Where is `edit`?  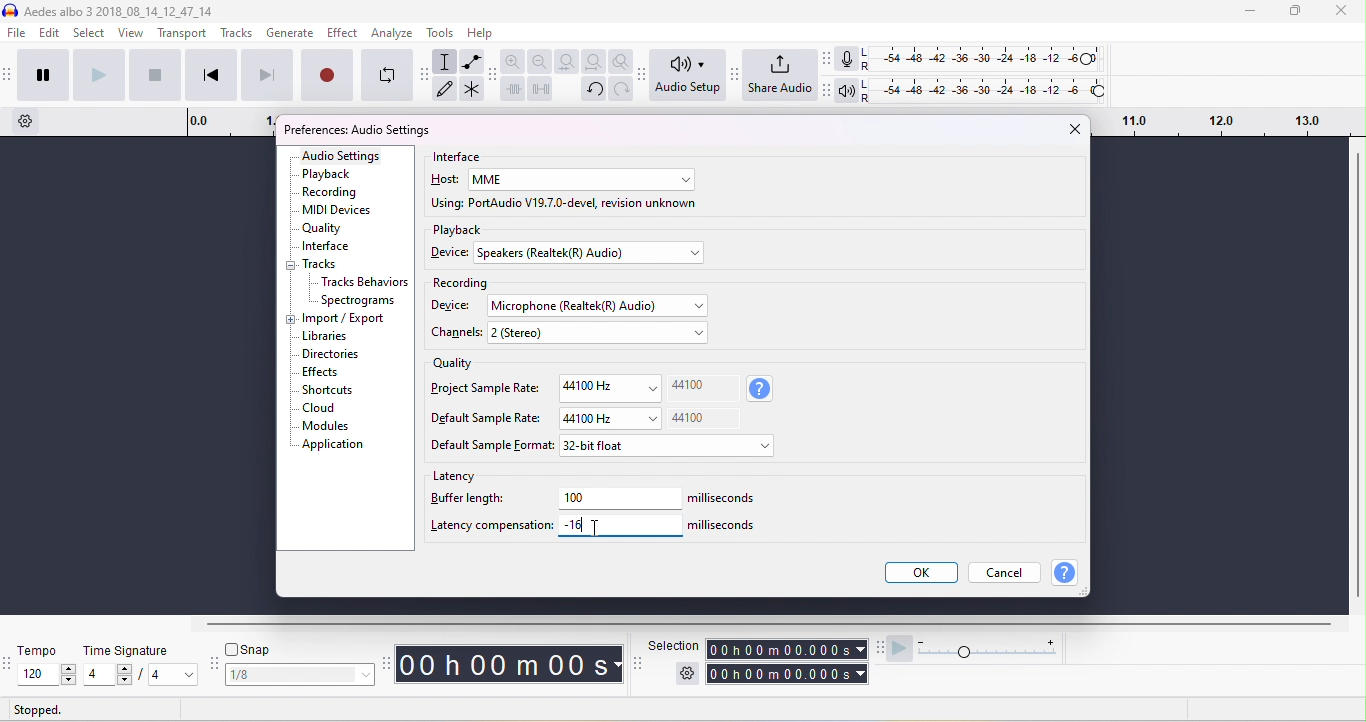 edit is located at coordinates (51, 34).